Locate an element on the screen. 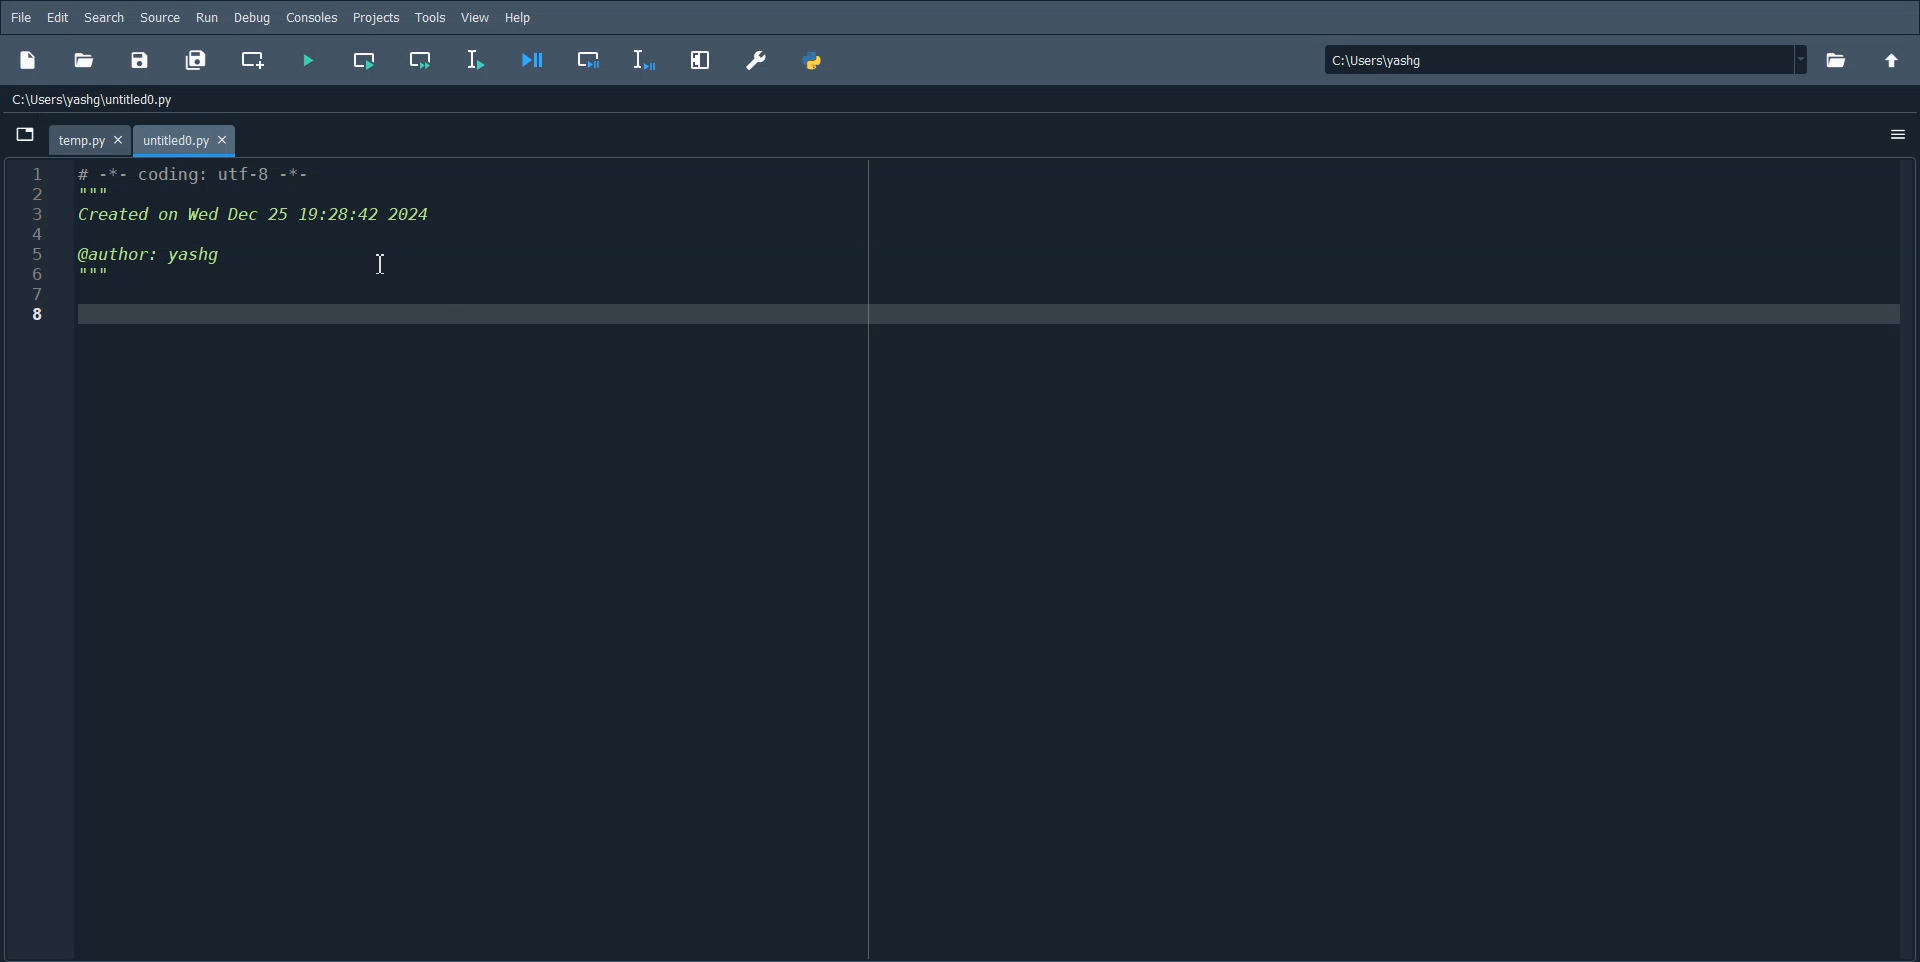  Change the parent directory is located at coordinates (1894, 58).